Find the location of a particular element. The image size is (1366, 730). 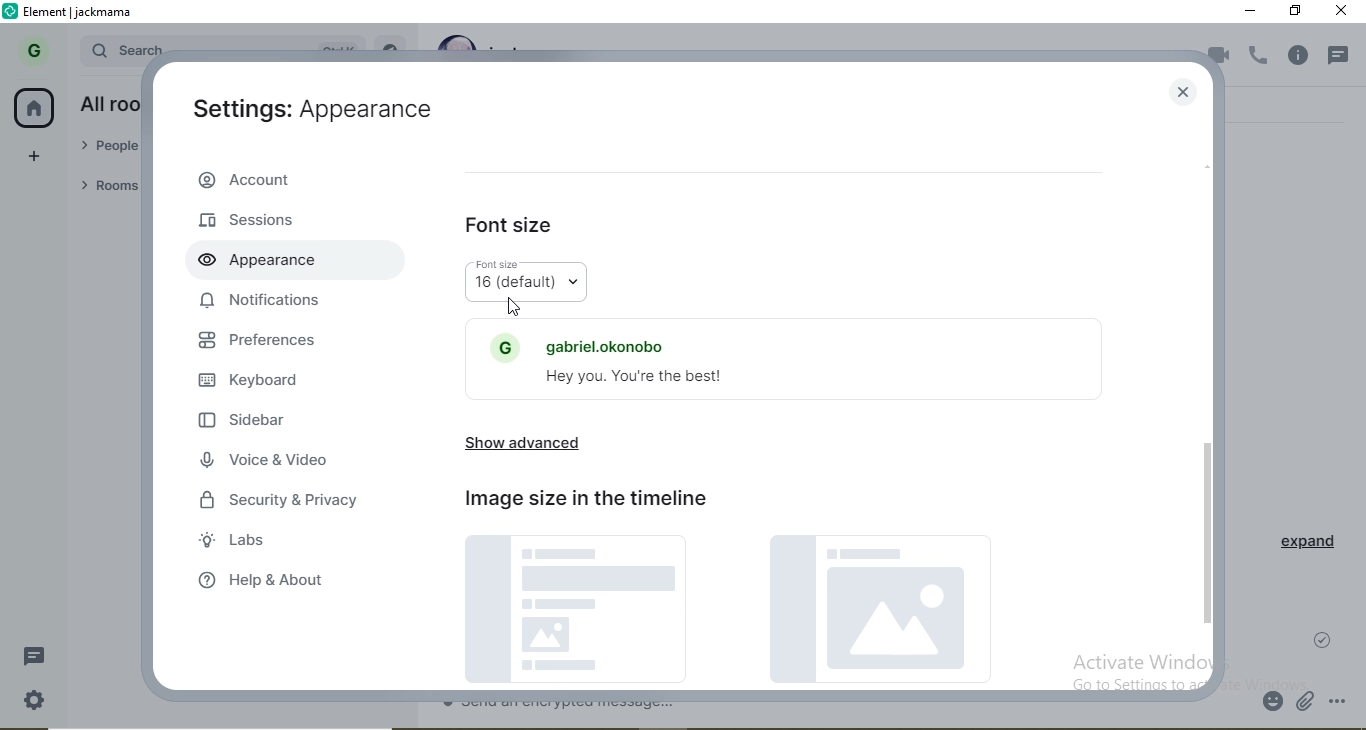

info is located at coordinates (1303, 56).